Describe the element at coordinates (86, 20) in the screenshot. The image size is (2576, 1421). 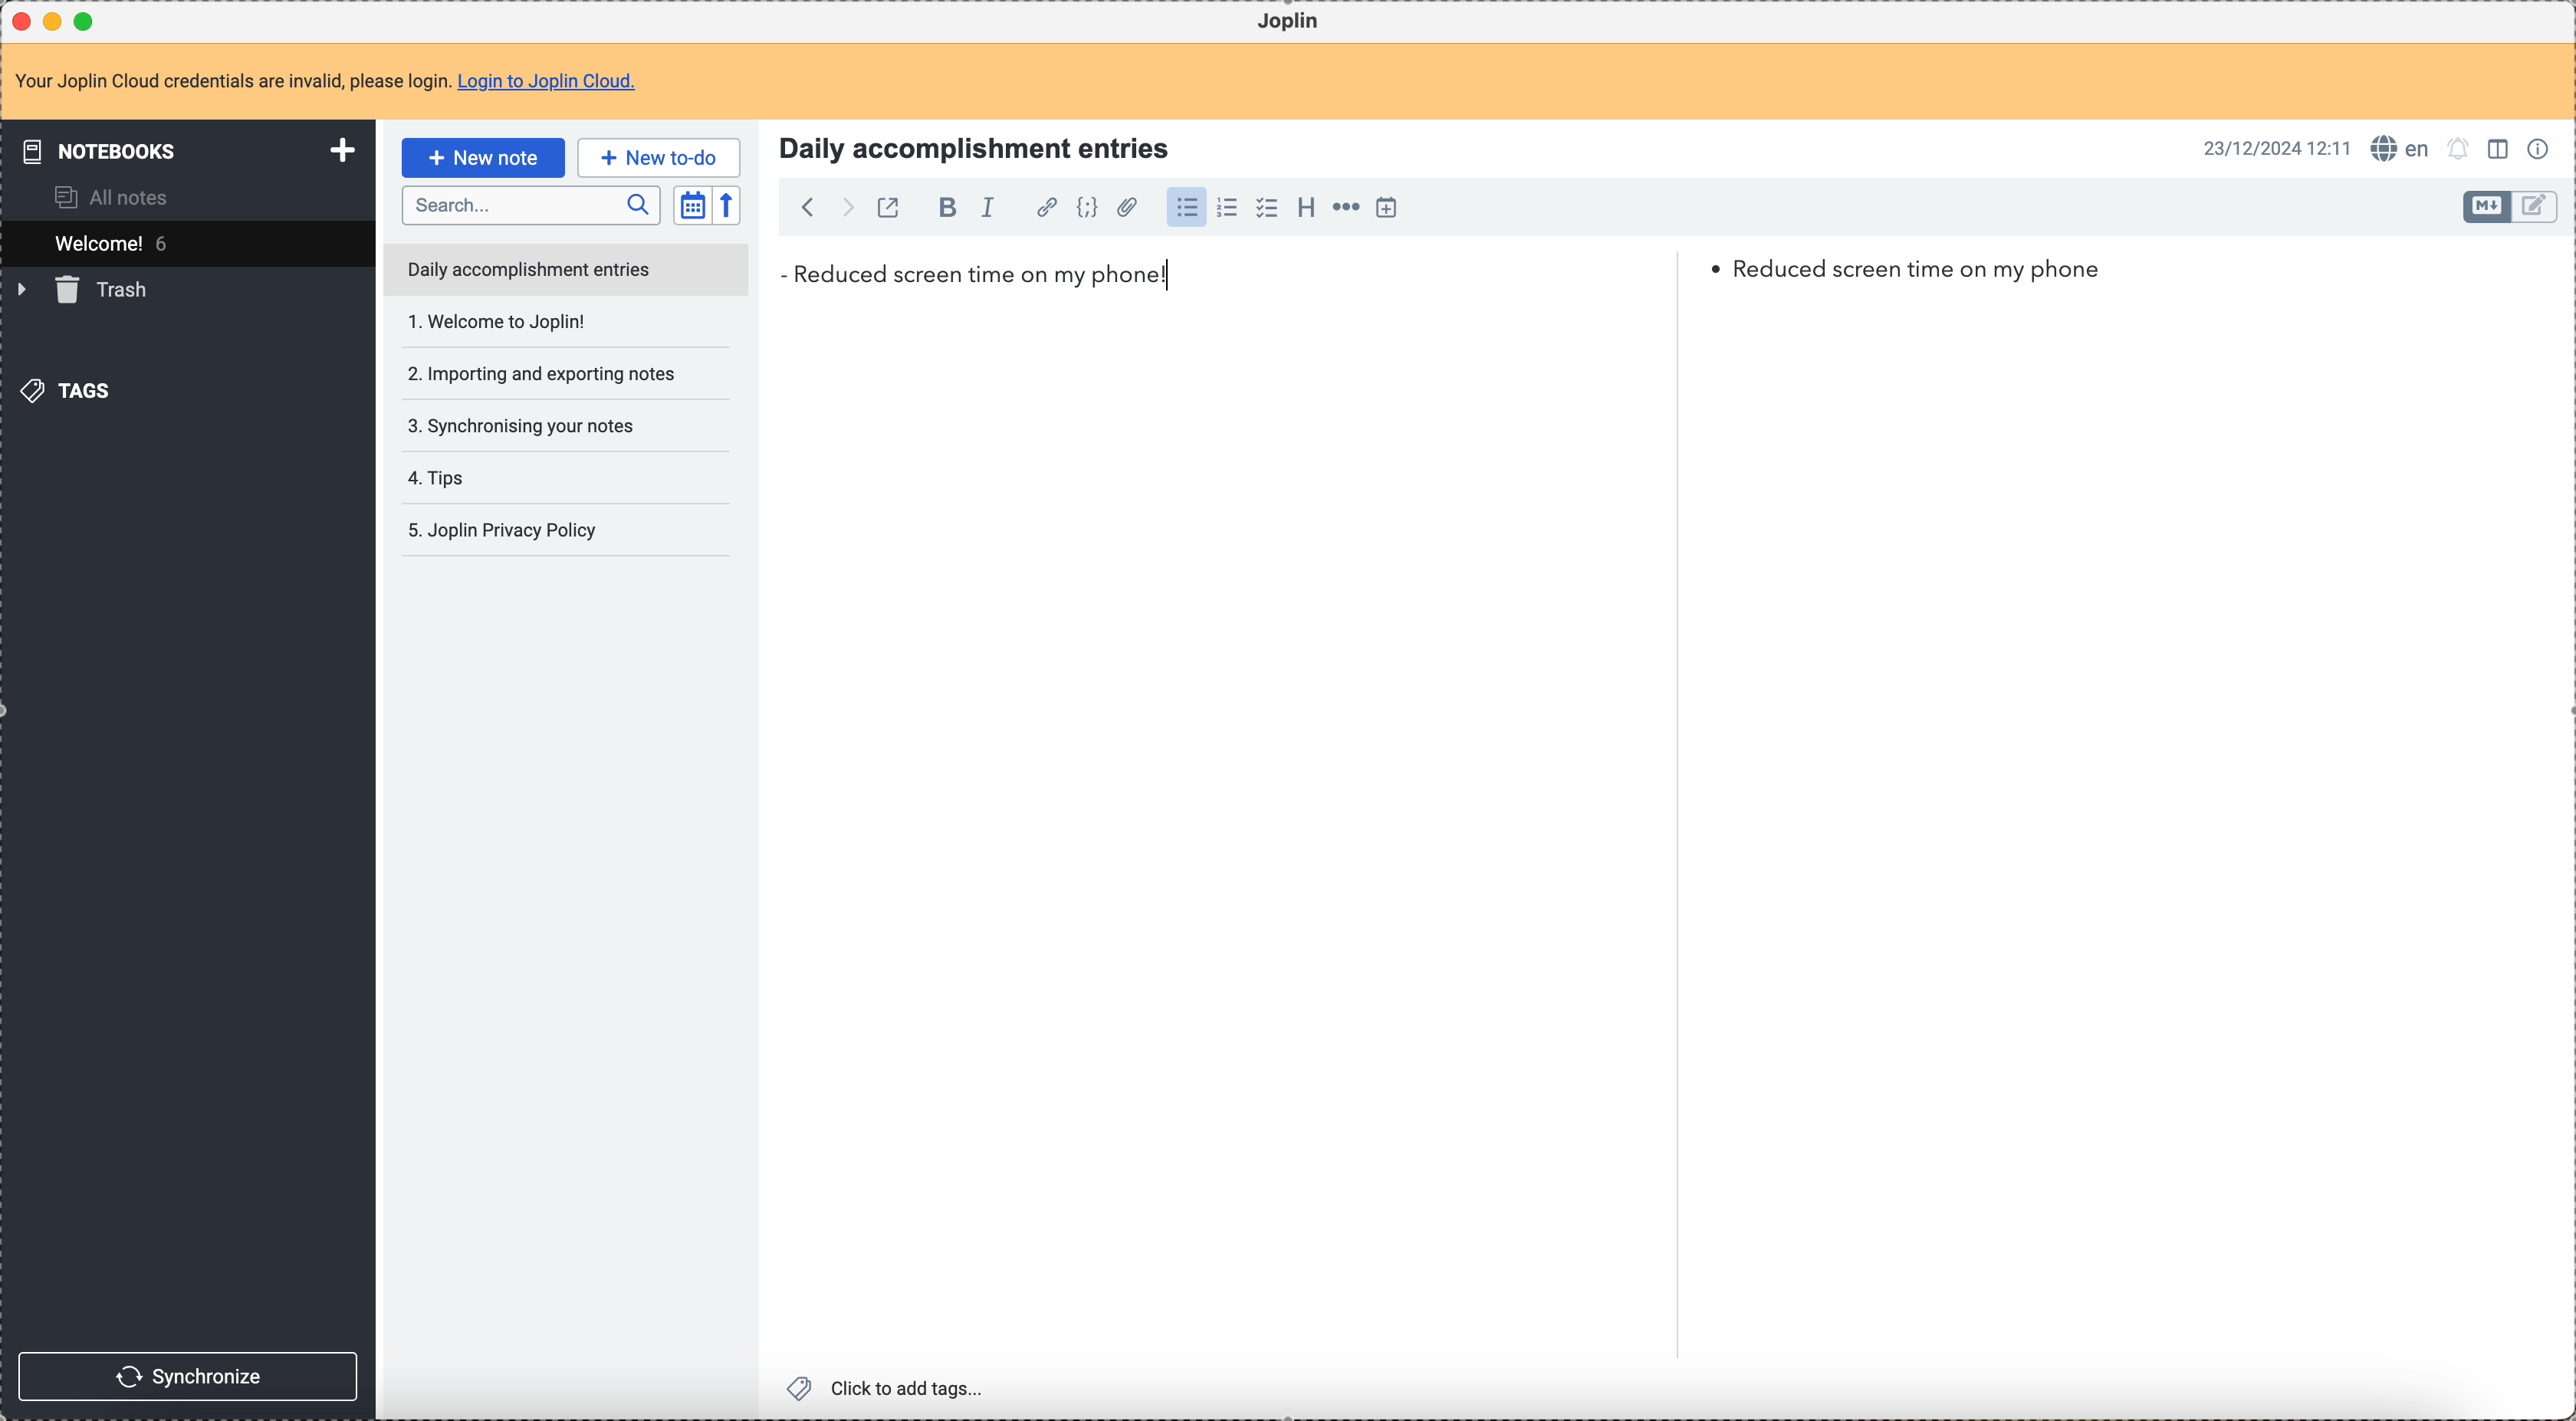
I see `maximize` at that location.